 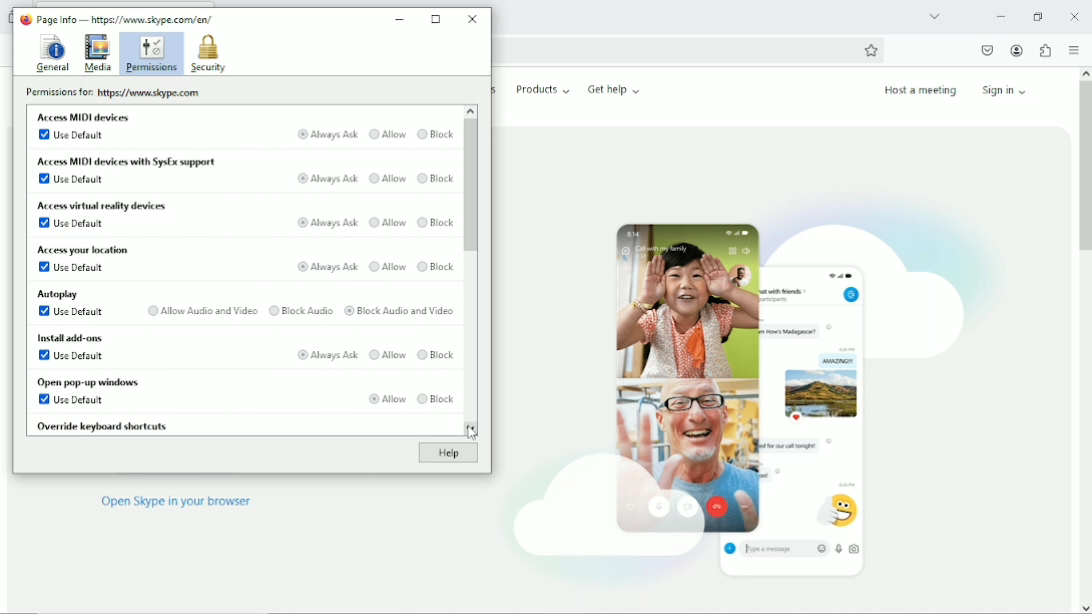 What do you see at coordinates (1083, 72) in the screenshot?
I see `scroll up` at bounding box center [1083, 72].